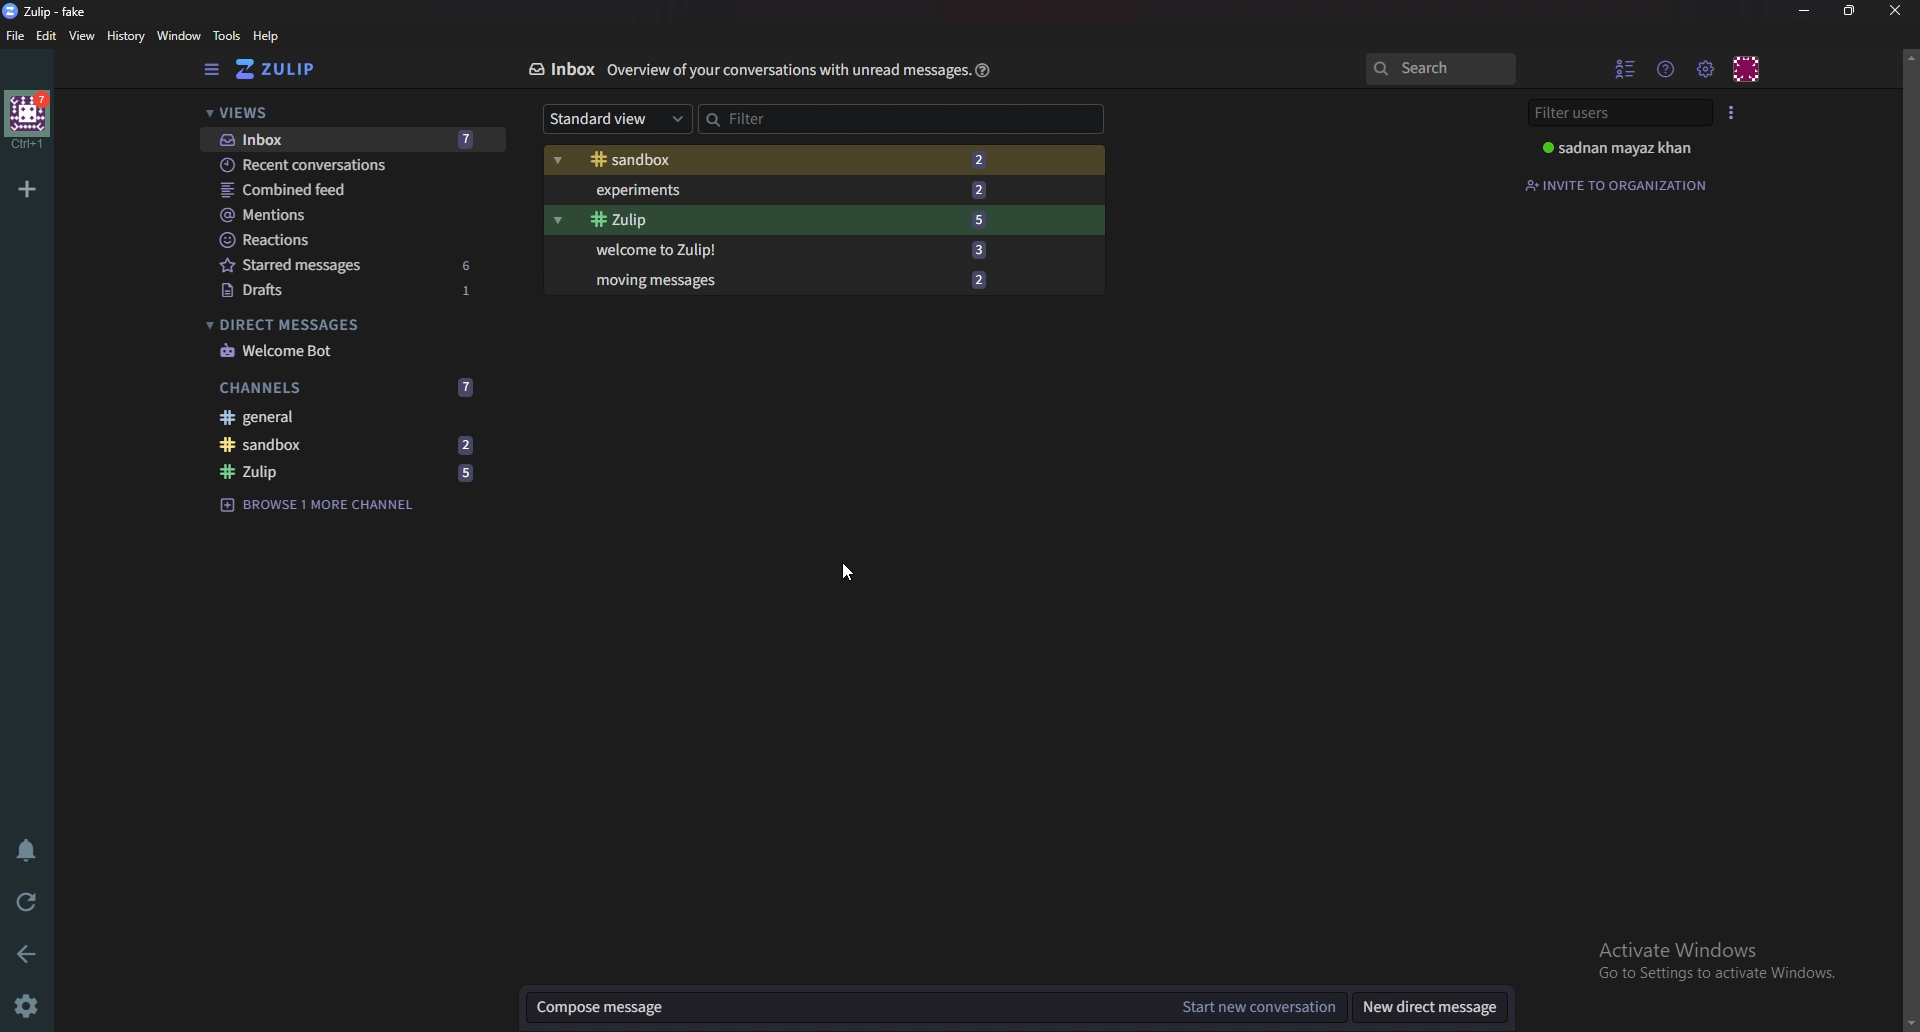 The image size is (1920, 1032). I want to click on Edit, so click(50, 36).